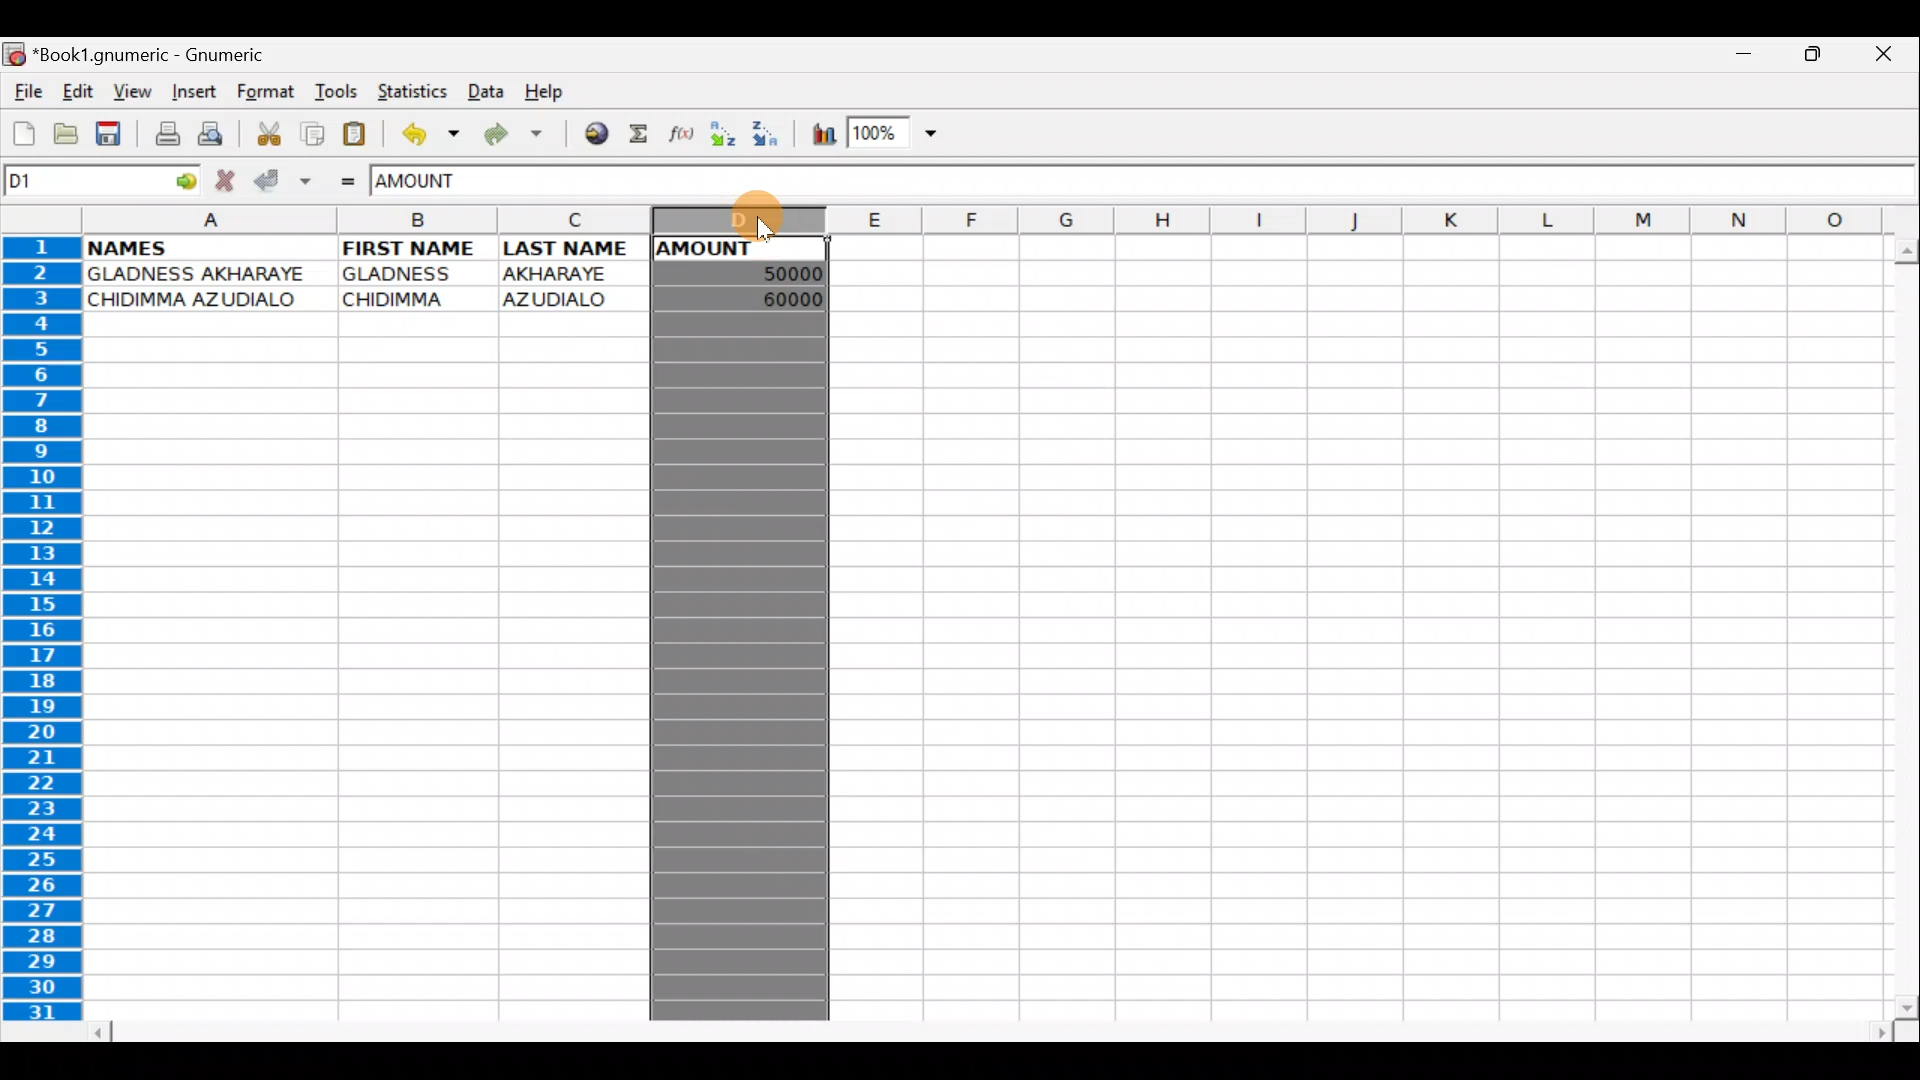 The image size is (1920, 1080). What do you see at coordinates (589, 135) in the screenshot?
I see `Insert hyperlink` at bounding box center [589, 135].